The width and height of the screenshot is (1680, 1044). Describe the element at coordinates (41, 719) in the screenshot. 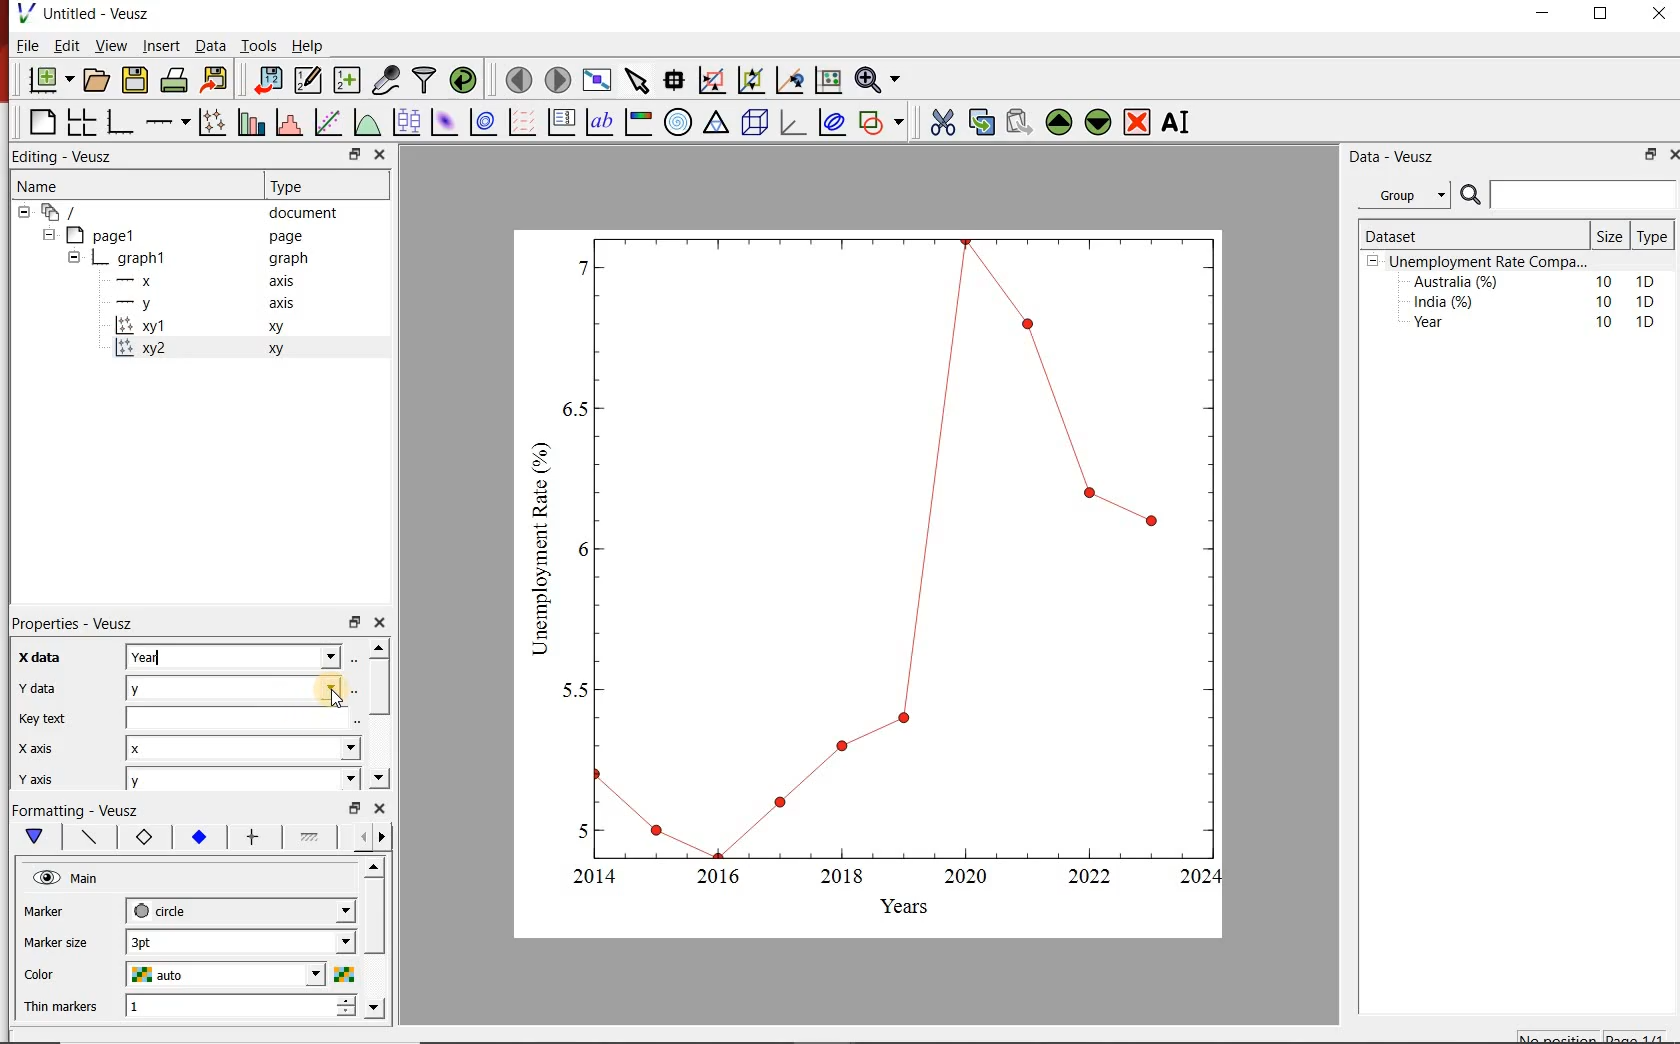

I see `key text` at that location.